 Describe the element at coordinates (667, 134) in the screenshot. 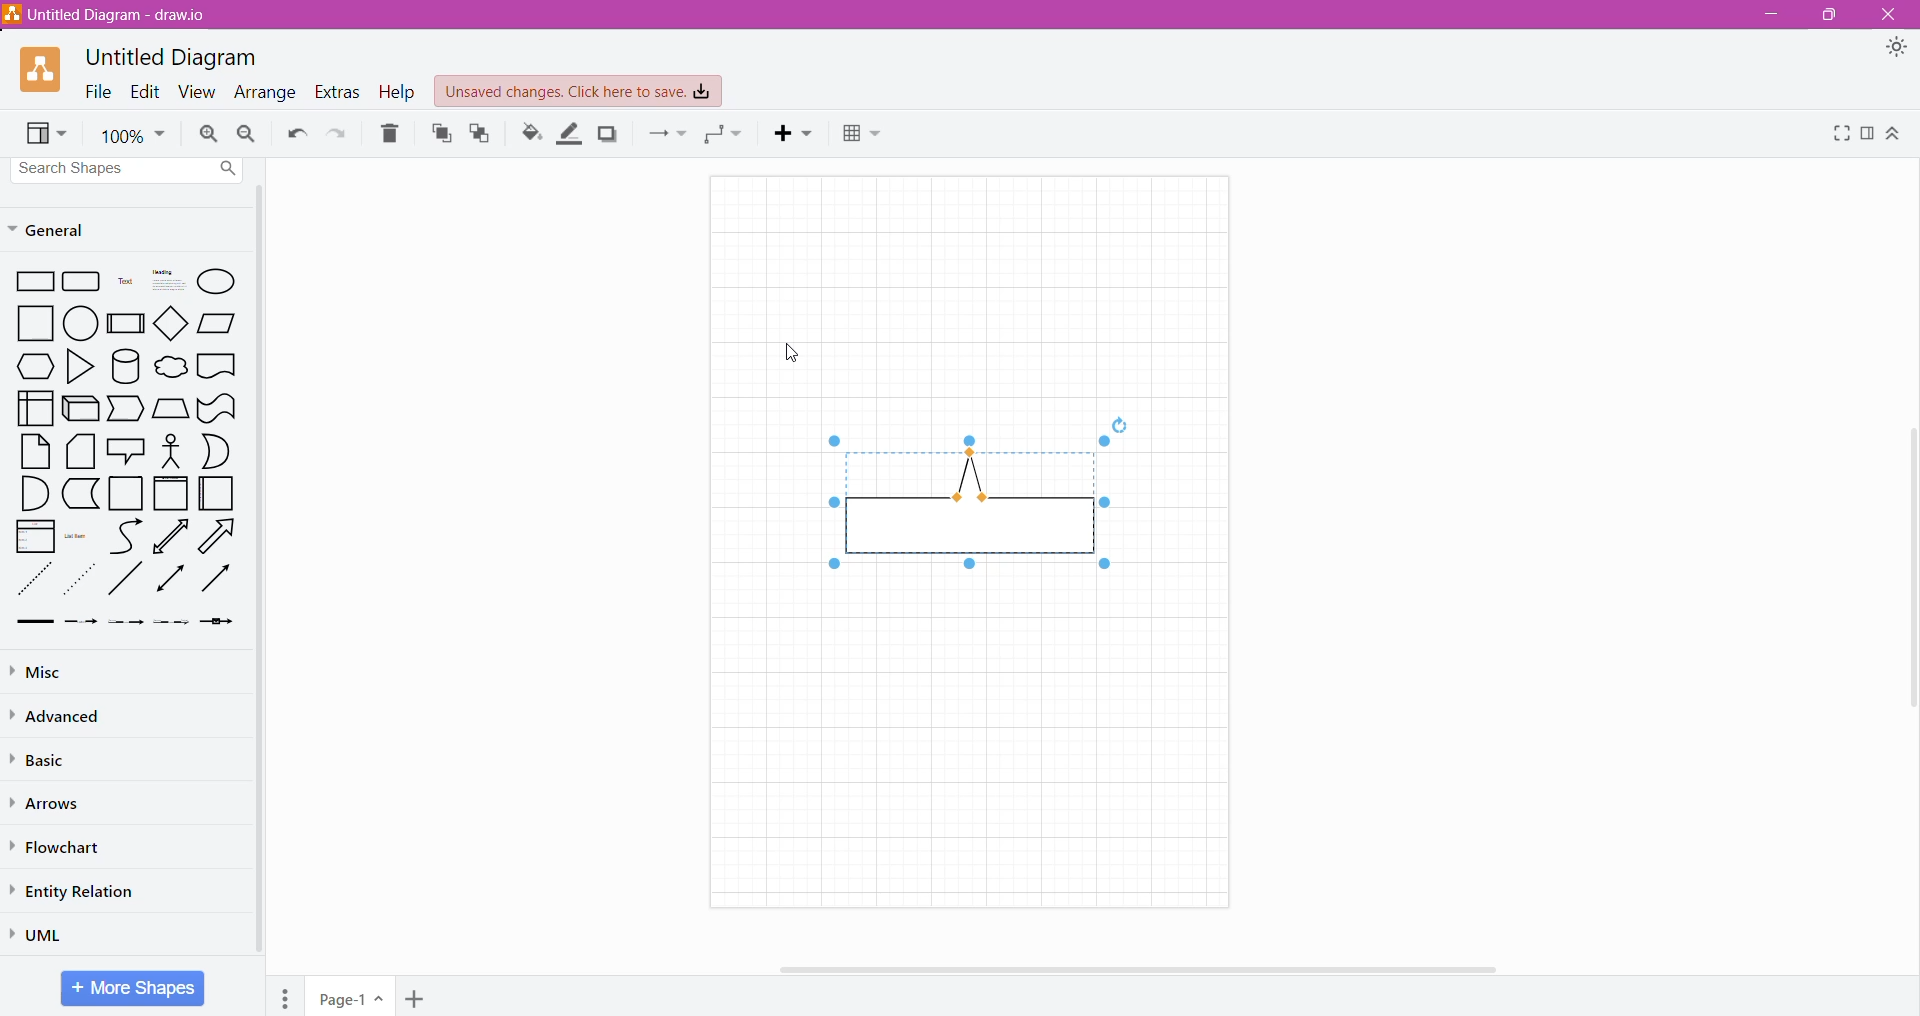

I see `Connection` at that location.